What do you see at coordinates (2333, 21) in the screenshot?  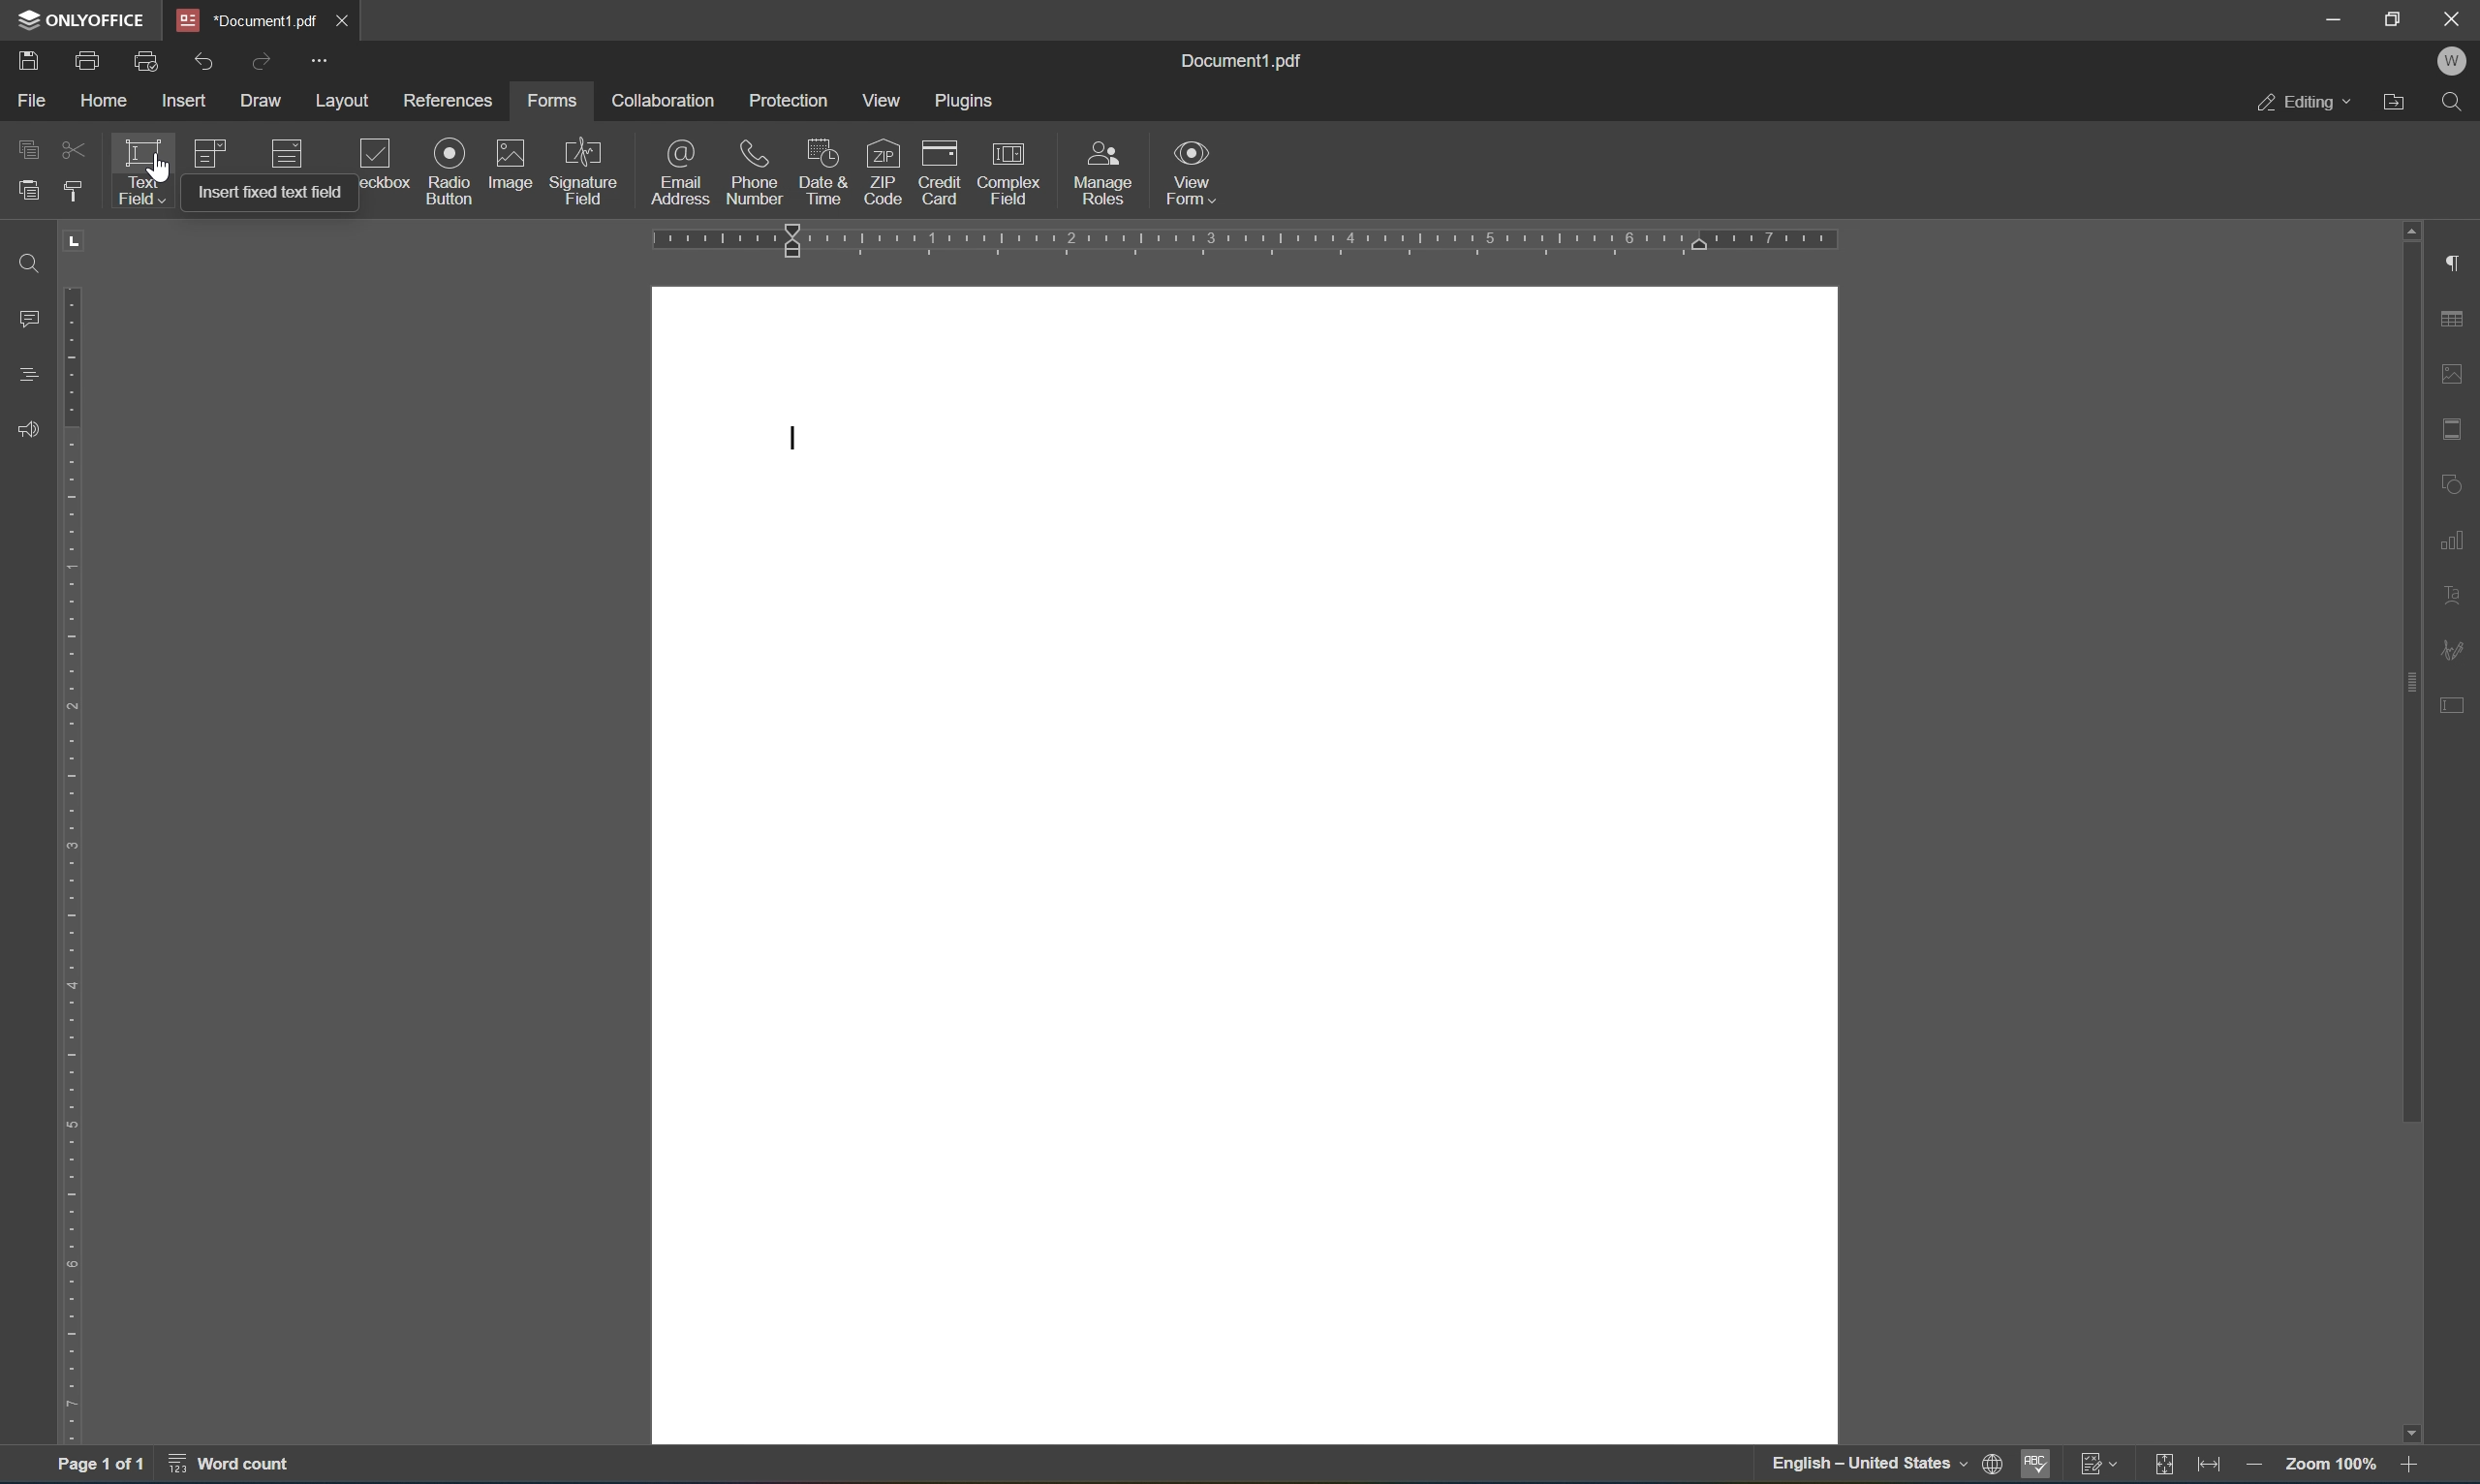 I see `minimize` at bounding box center [2333, 21].